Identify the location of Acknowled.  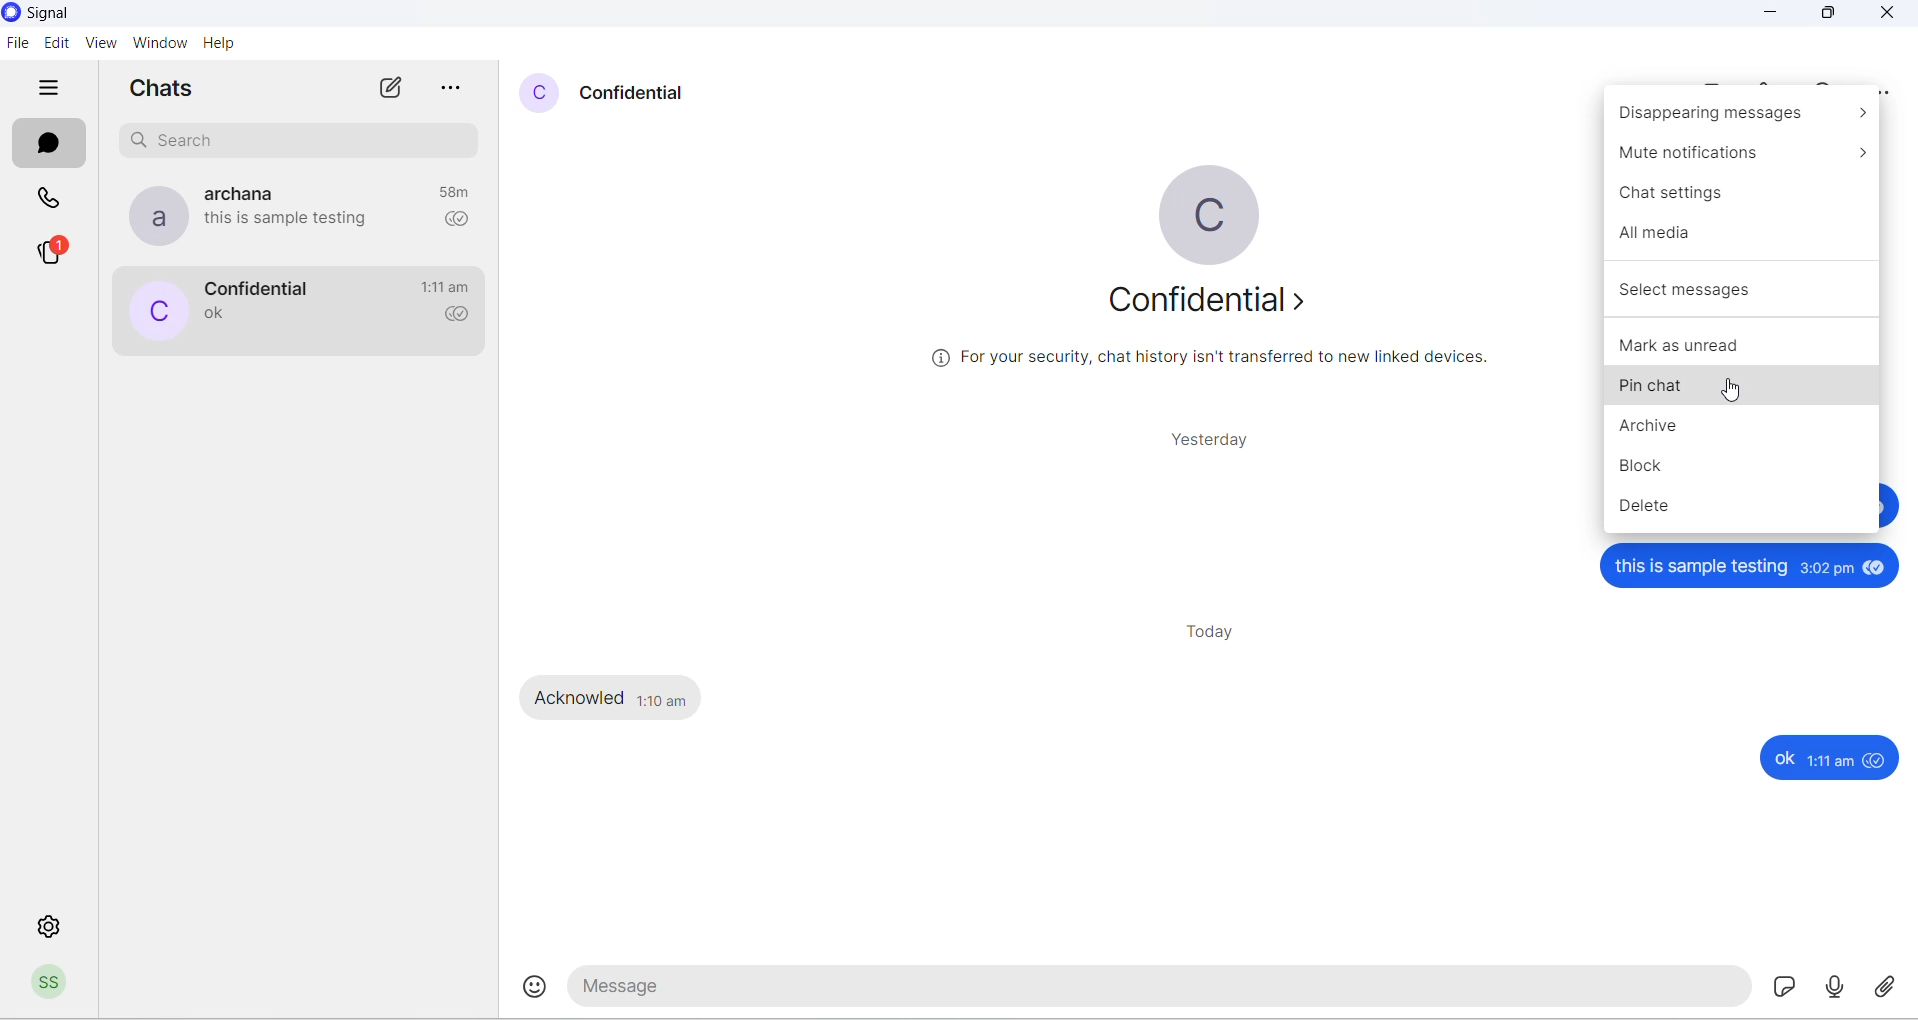
(580, 697).